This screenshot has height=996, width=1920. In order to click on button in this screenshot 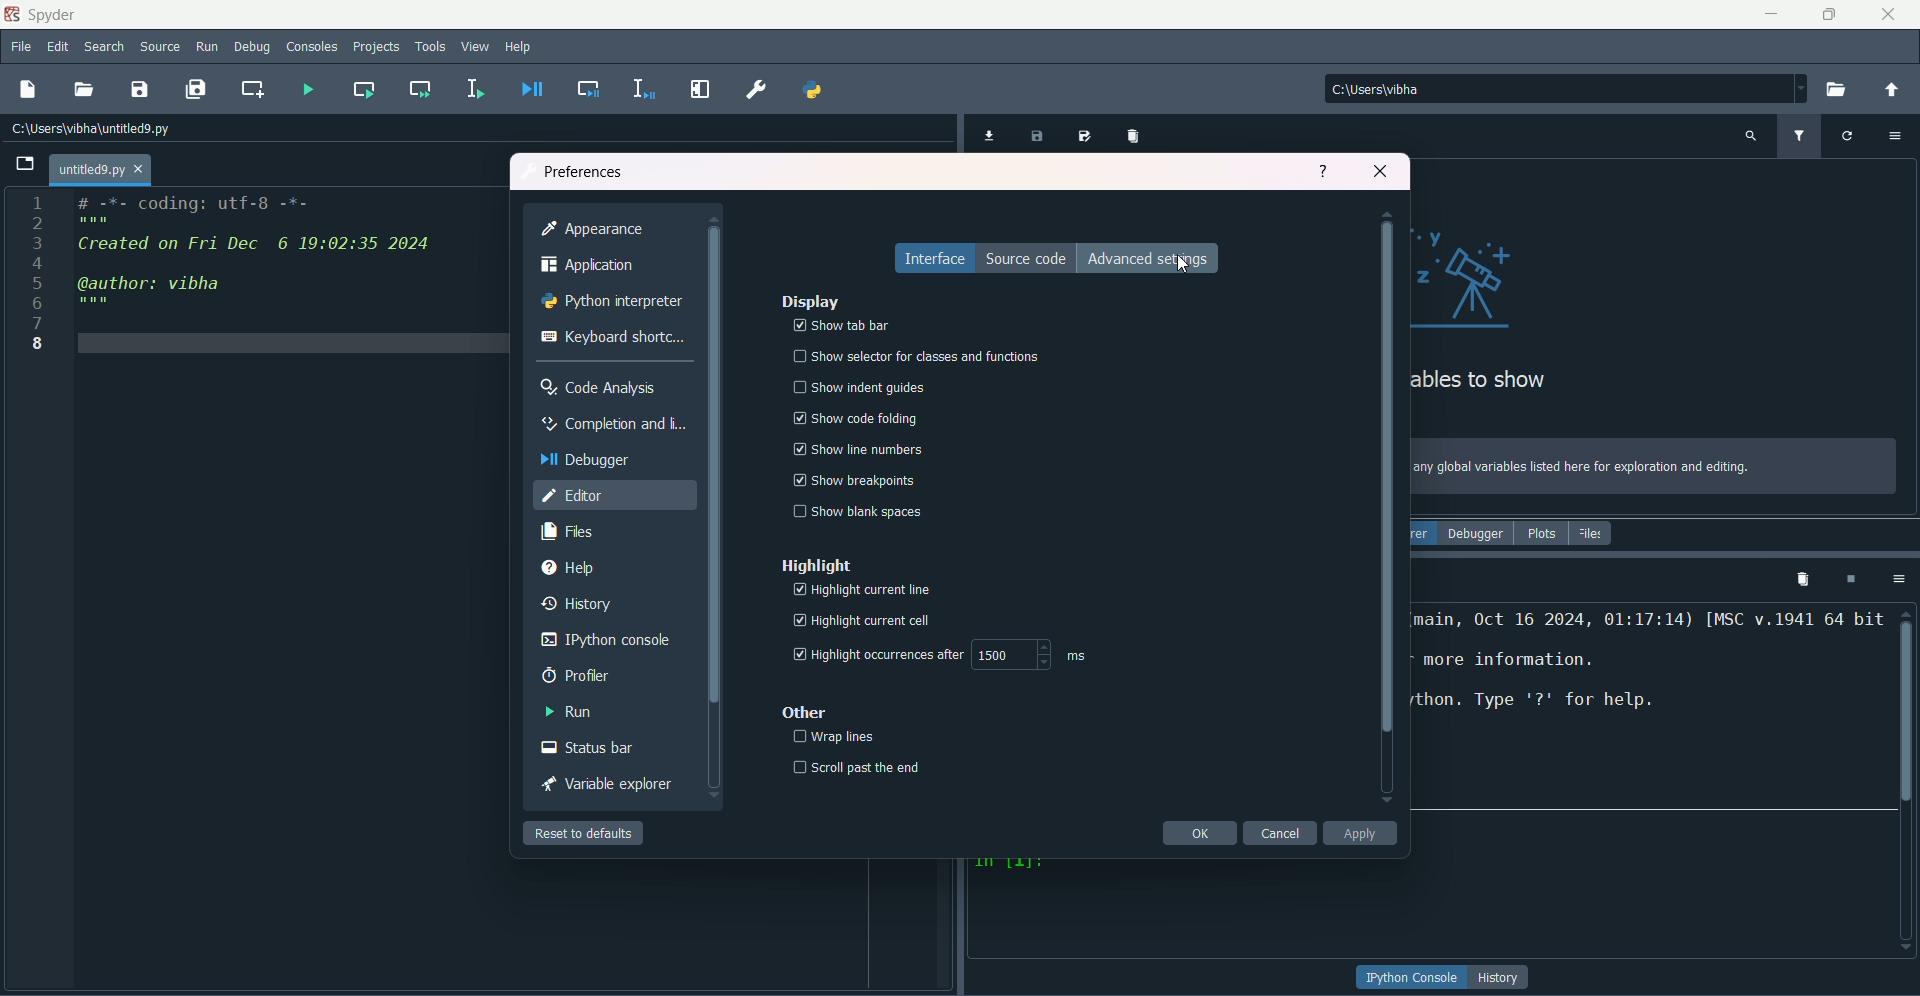, I will do `click(1412, 978)`.